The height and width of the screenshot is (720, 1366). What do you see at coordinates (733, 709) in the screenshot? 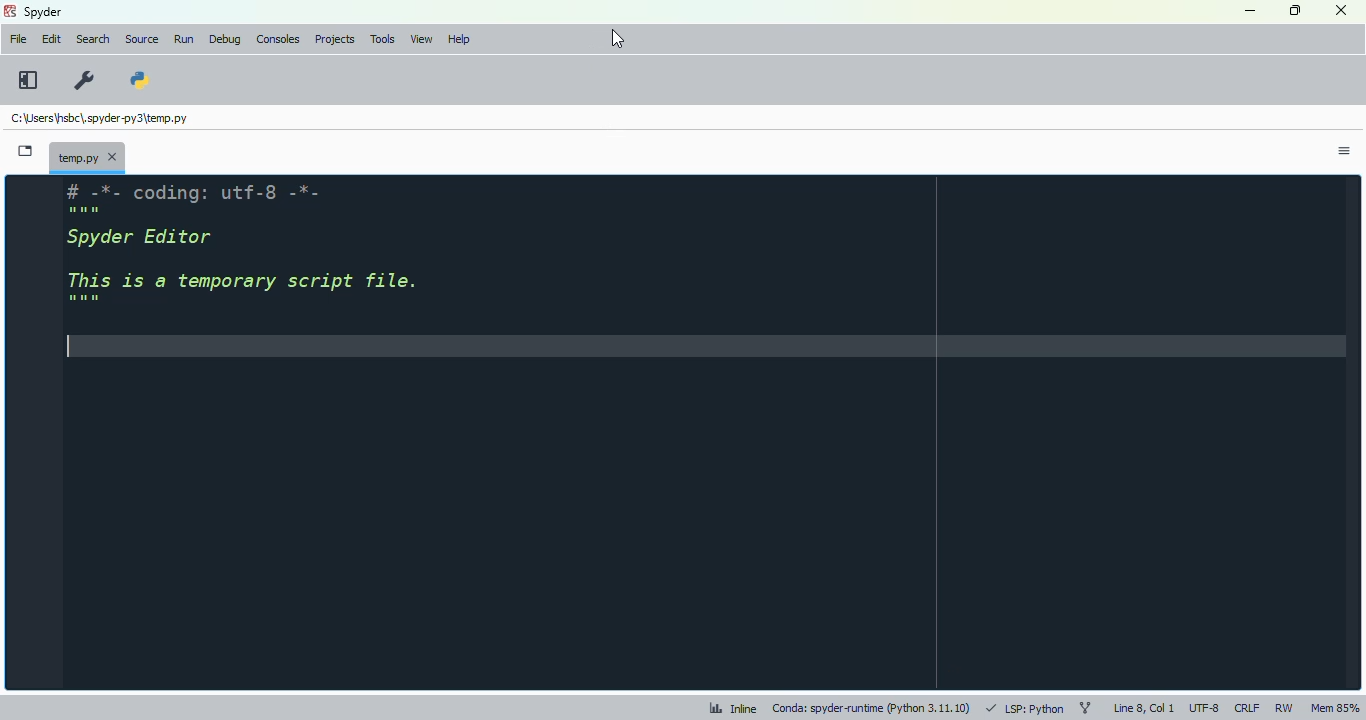
I see `inline` at bounding box center [733, 709].